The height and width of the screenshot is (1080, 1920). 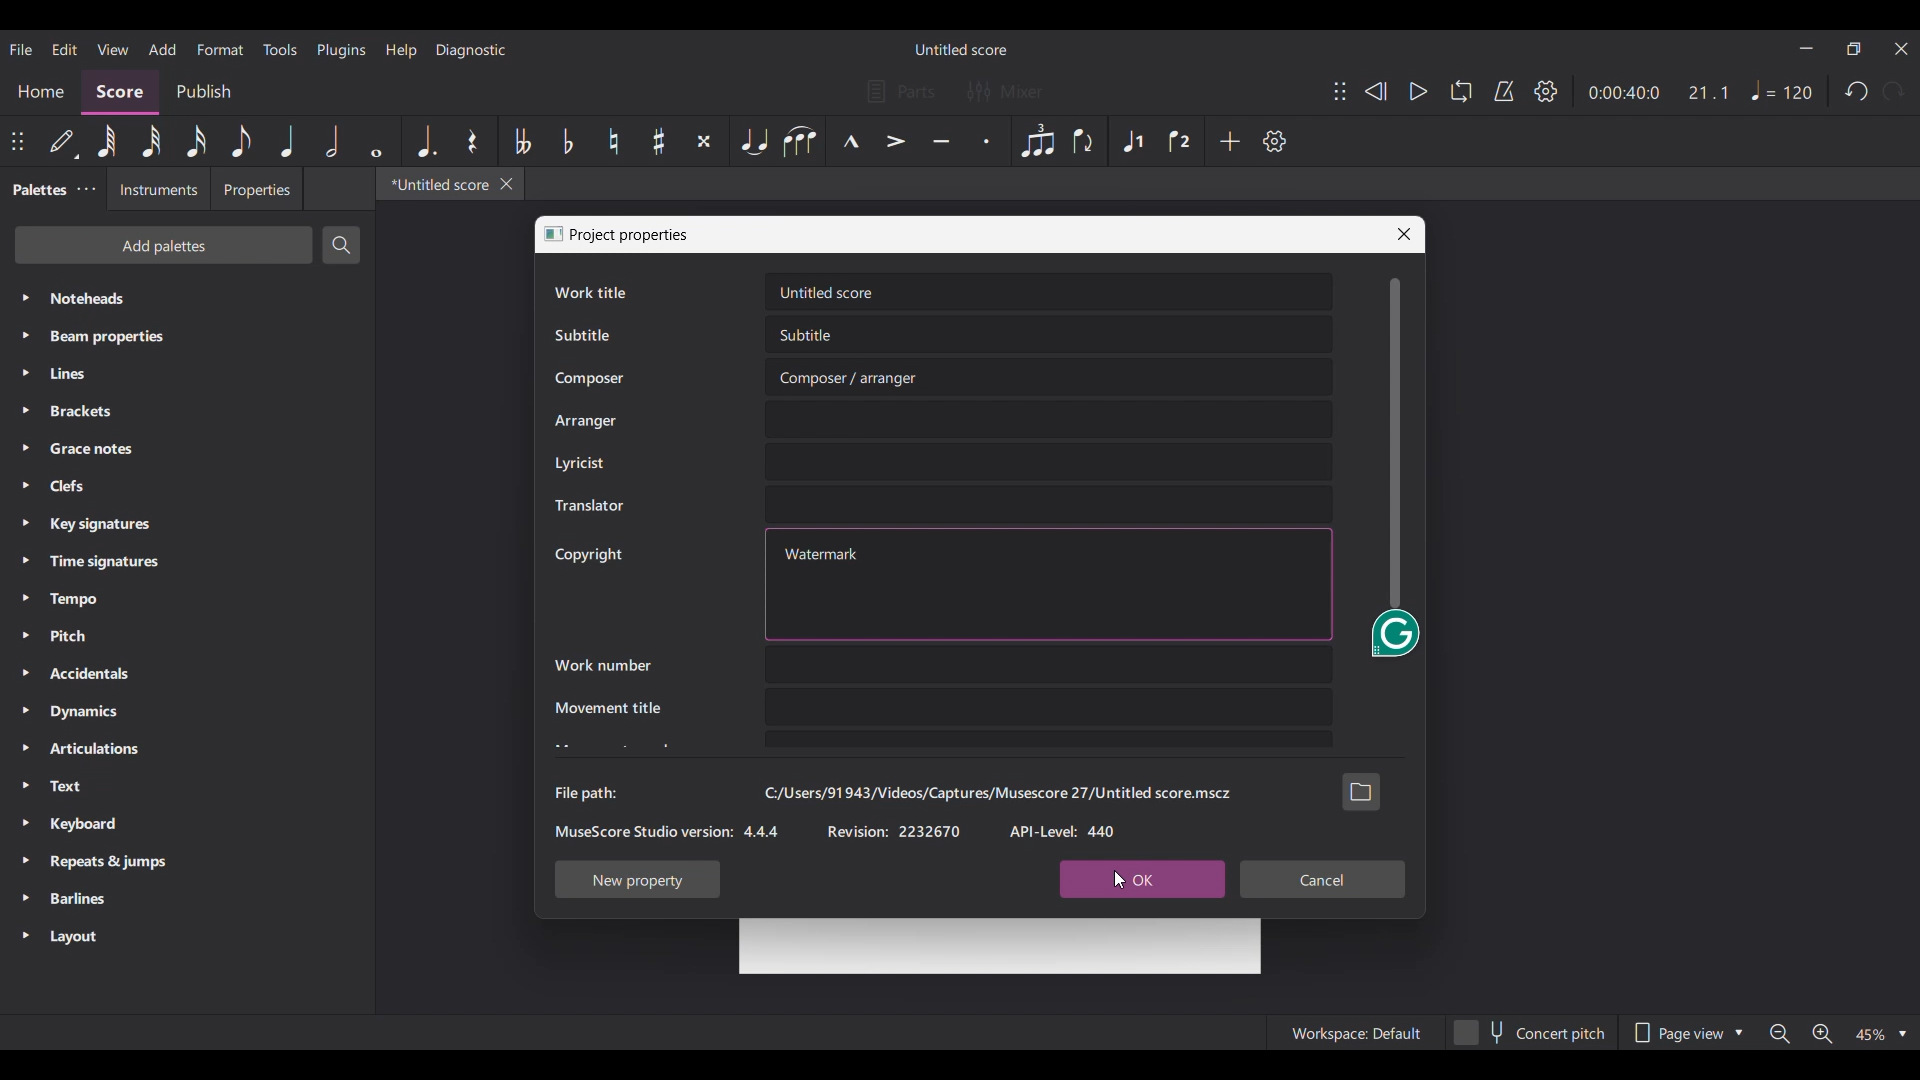 I want to click on Whole note, so click(x=376, y=141).